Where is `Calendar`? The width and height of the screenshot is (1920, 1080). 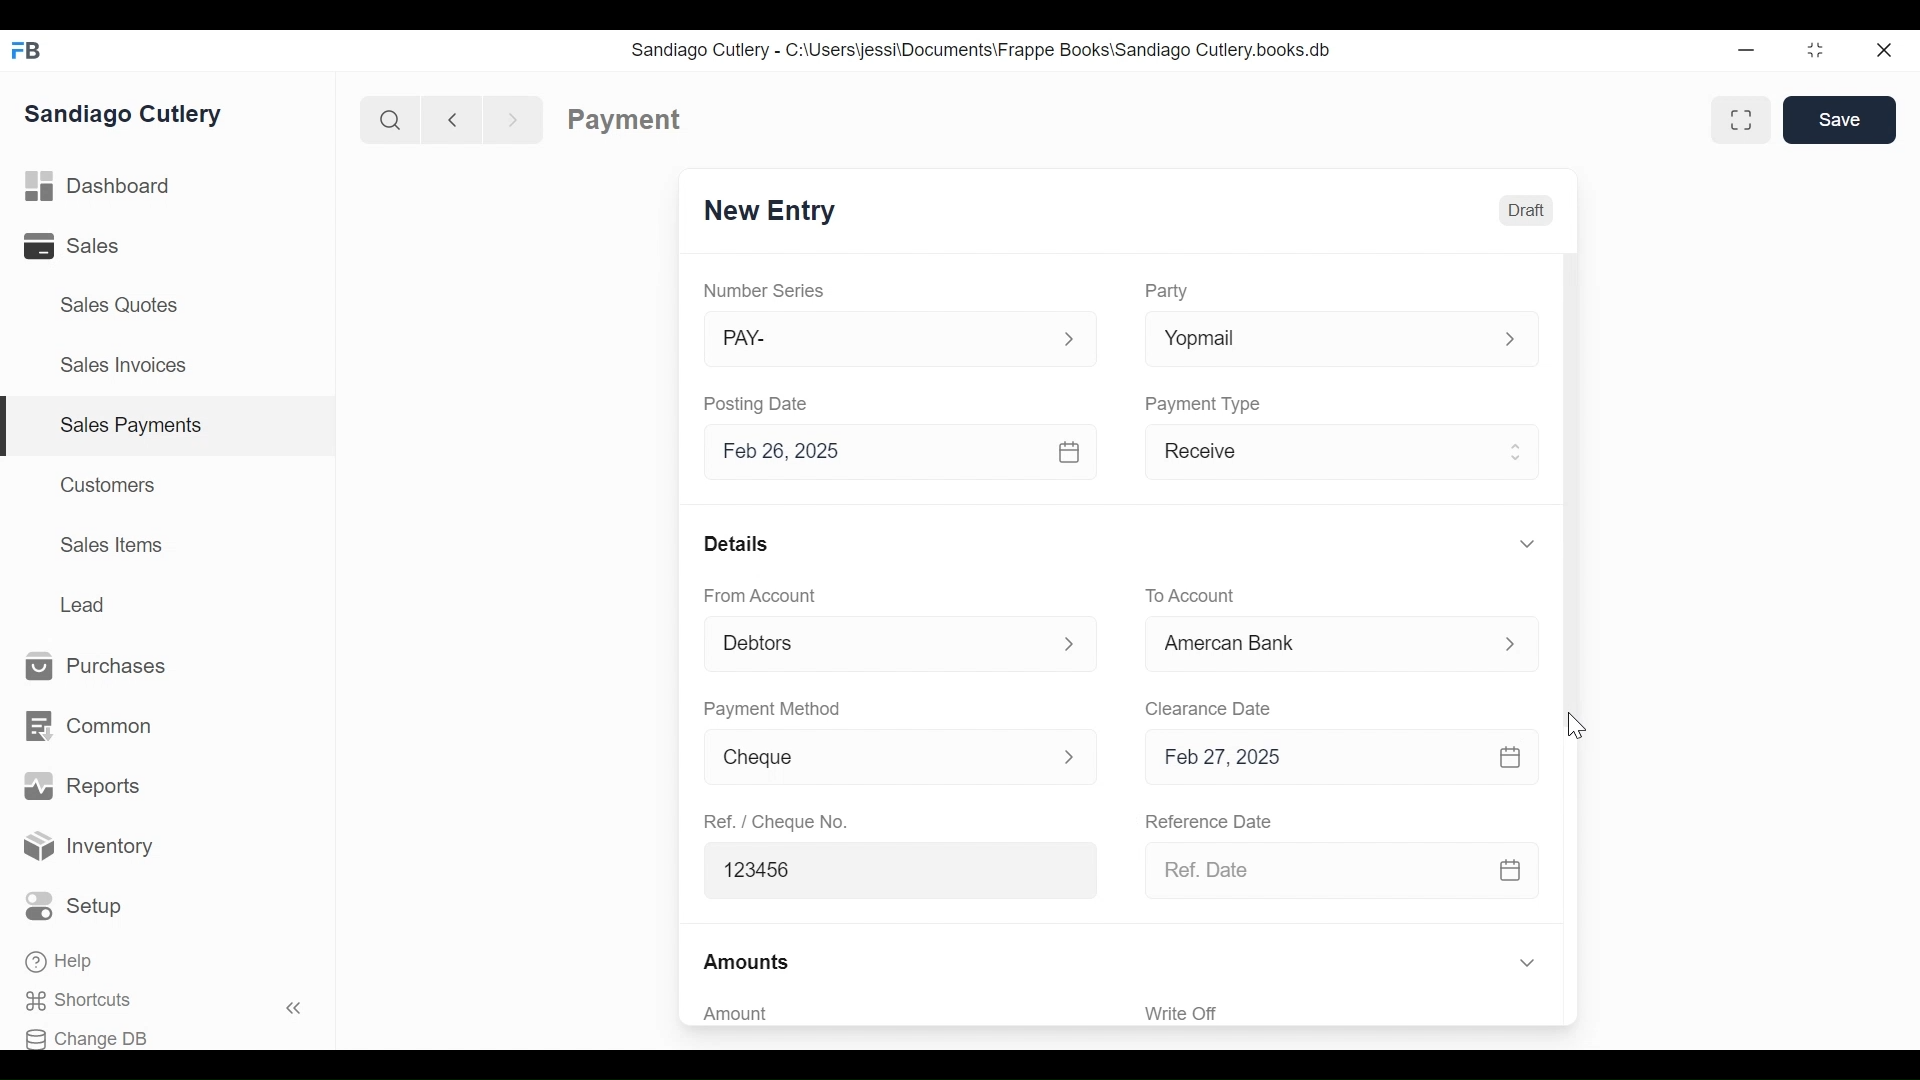 Calendar is located at coordinates (1510, 758).